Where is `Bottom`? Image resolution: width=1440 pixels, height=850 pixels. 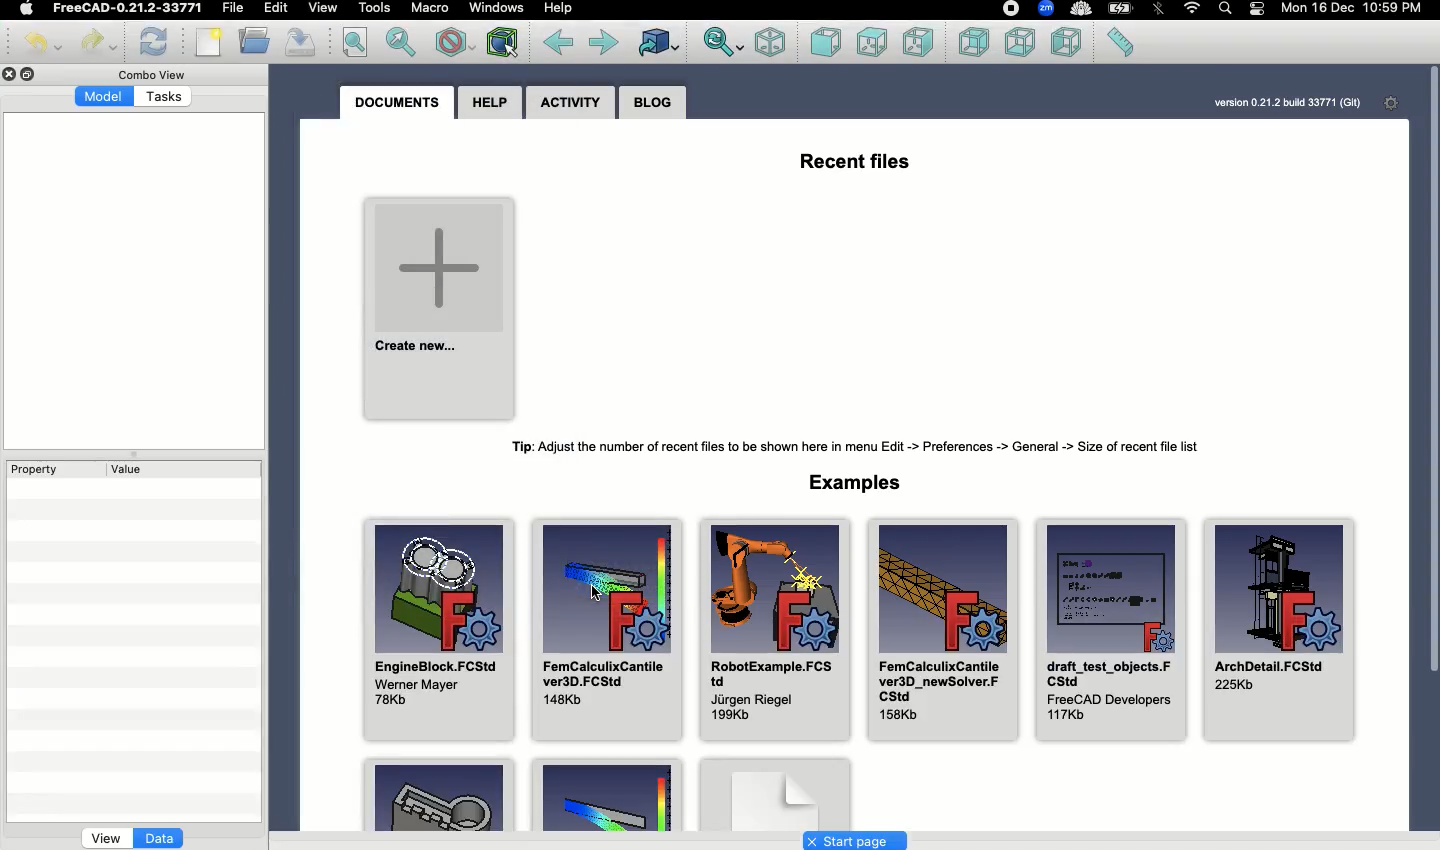
Bottom is located at coordinates (1019, 43).